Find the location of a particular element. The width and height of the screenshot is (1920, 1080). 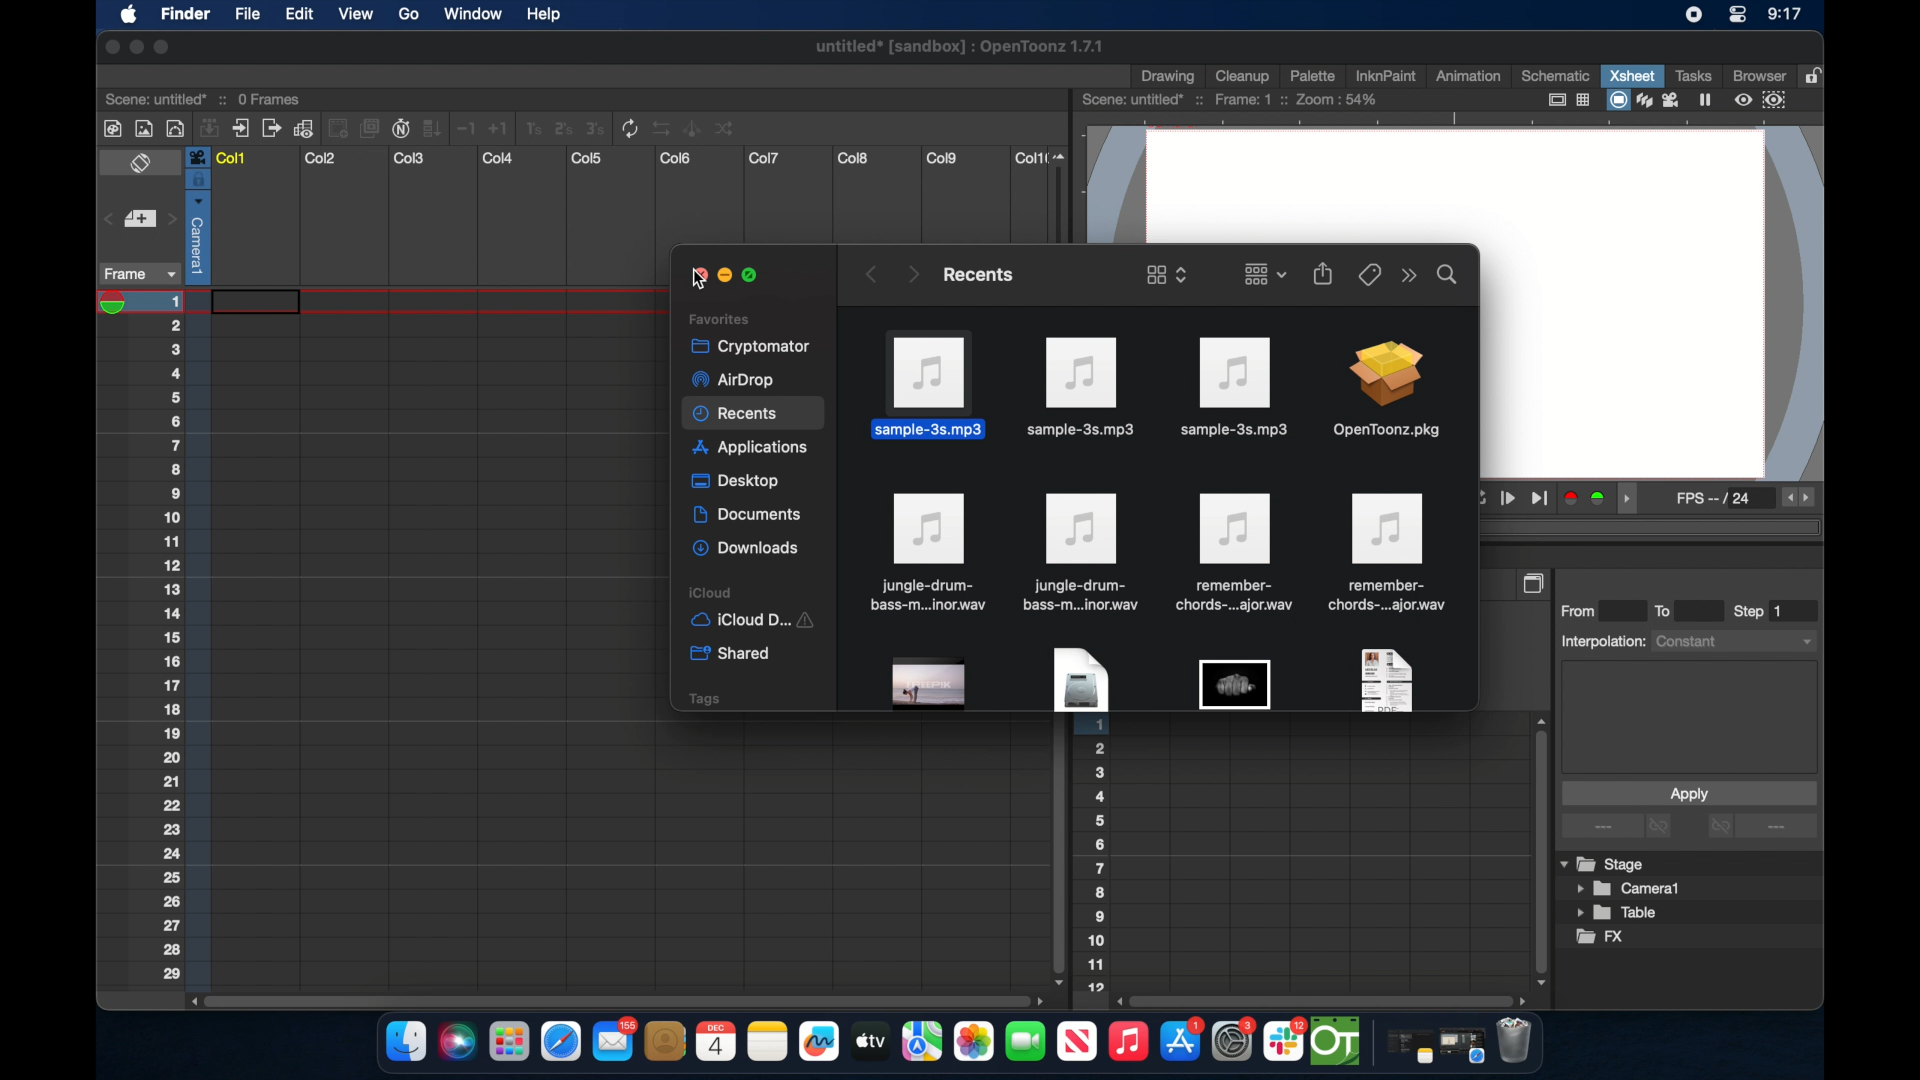

iCloud drive is located at coordinates (751, 622).